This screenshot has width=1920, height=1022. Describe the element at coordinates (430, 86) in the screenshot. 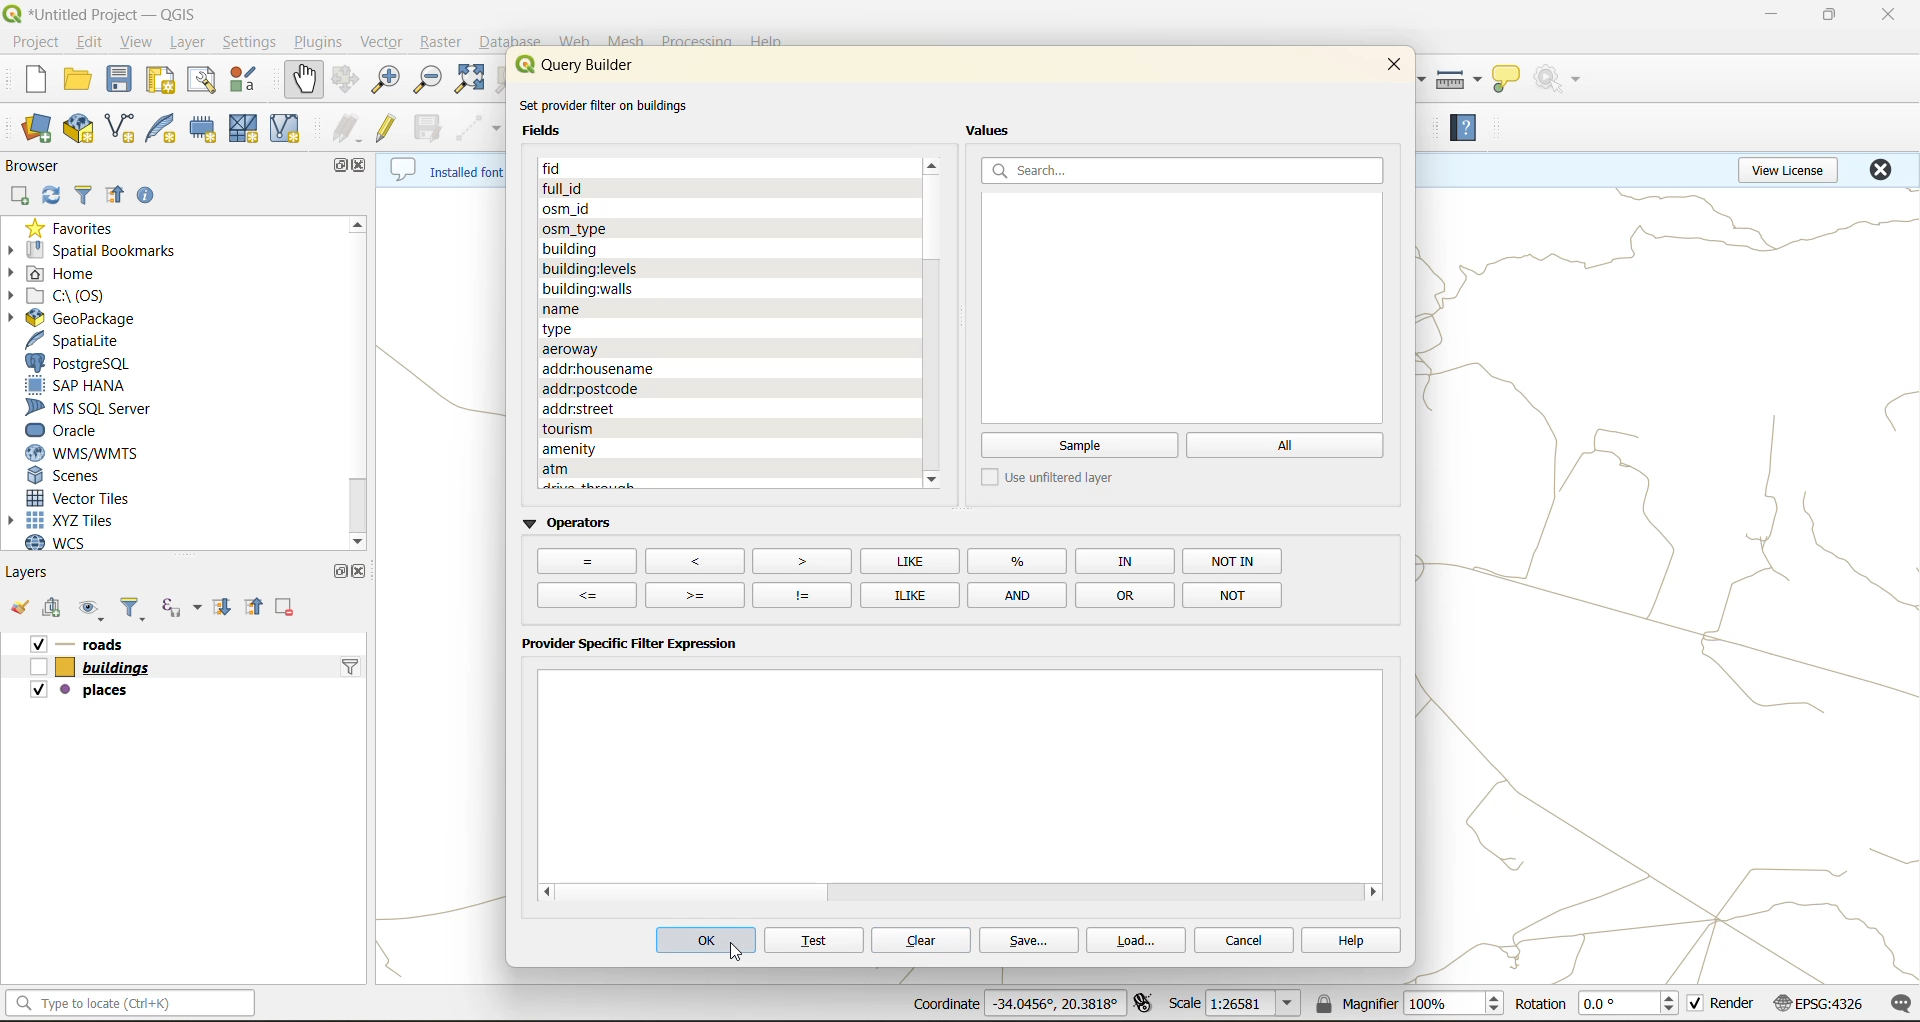

I see `zoom out` at that location.